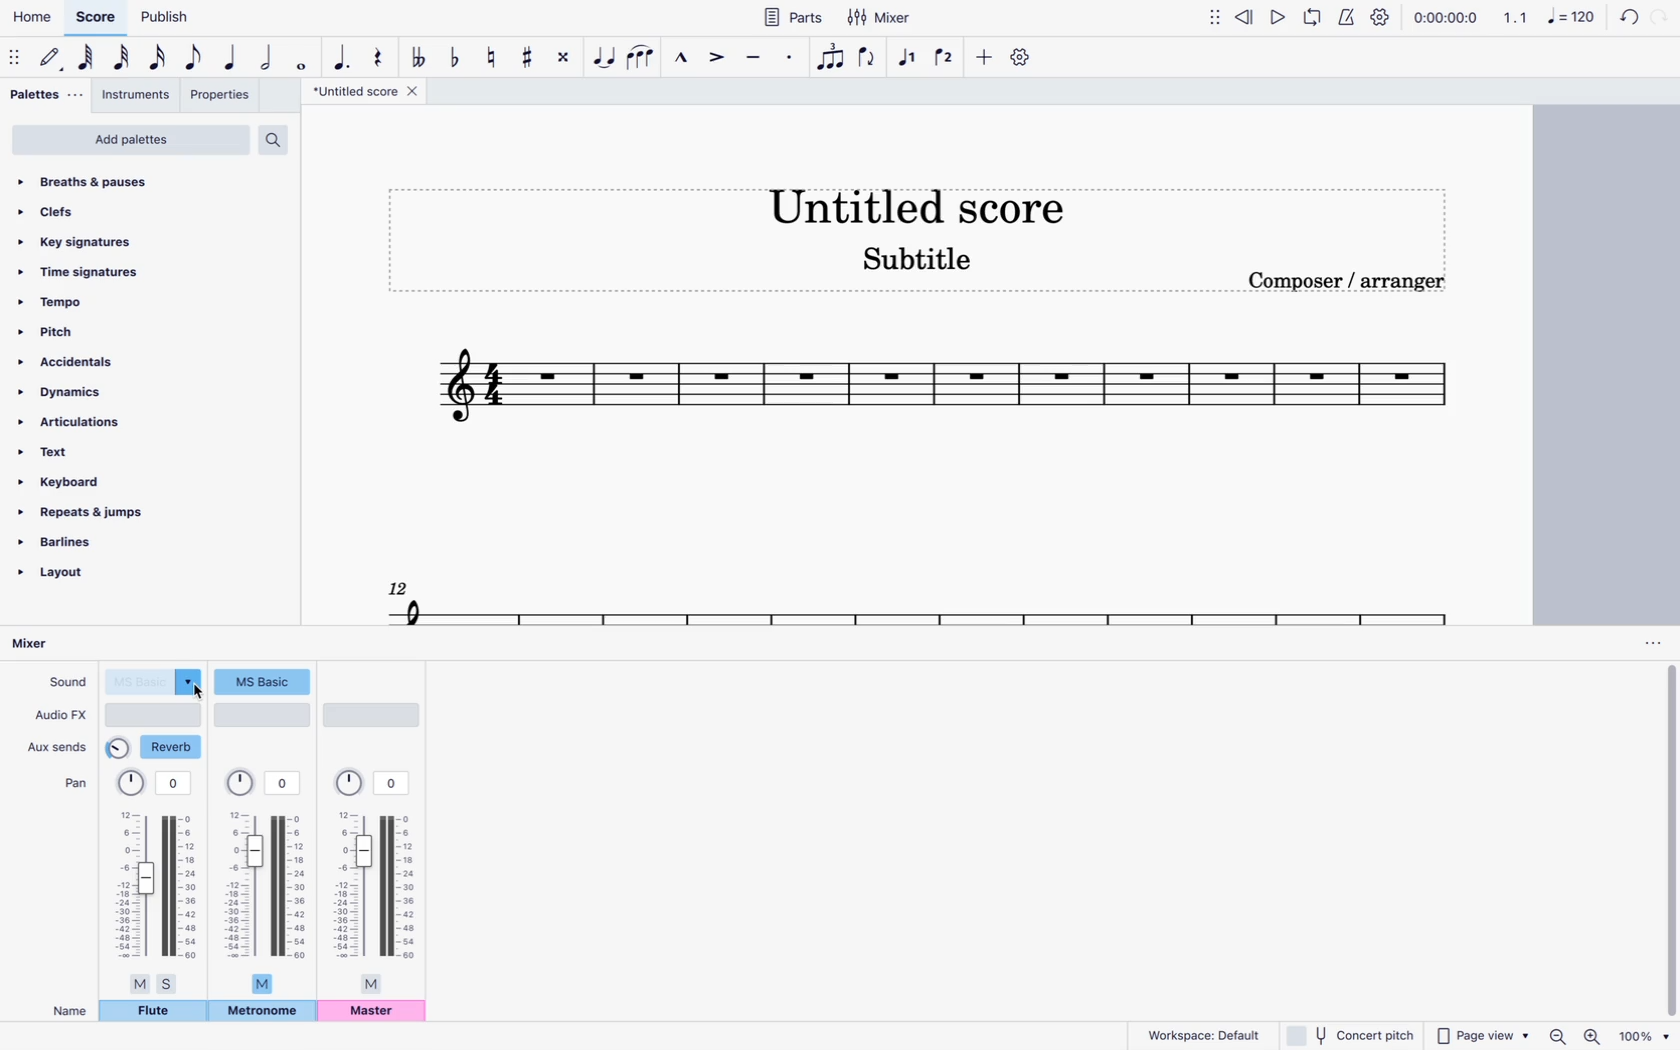 This screenshot has width=1680, height=1050. Describe the element at coordinates (1349, 280) in the screenshot. I see `composer / arranger` at that location.